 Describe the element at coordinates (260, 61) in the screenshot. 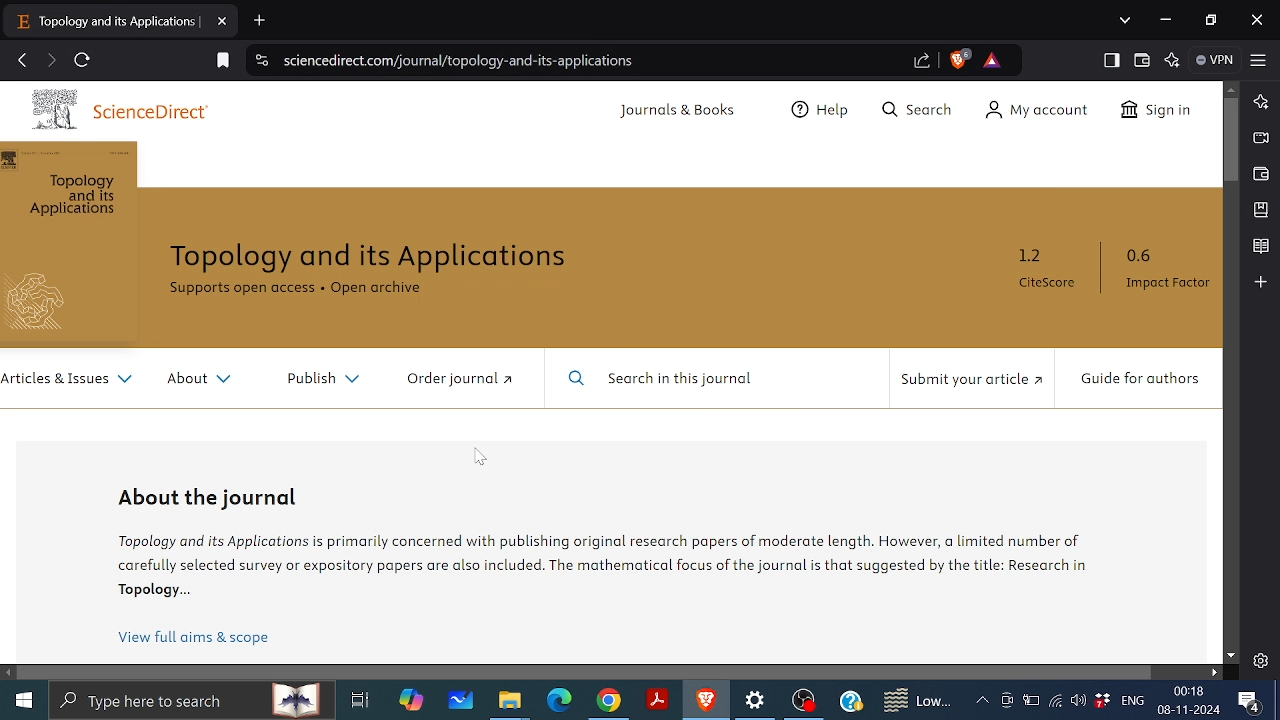

I see `view site information` at that location.